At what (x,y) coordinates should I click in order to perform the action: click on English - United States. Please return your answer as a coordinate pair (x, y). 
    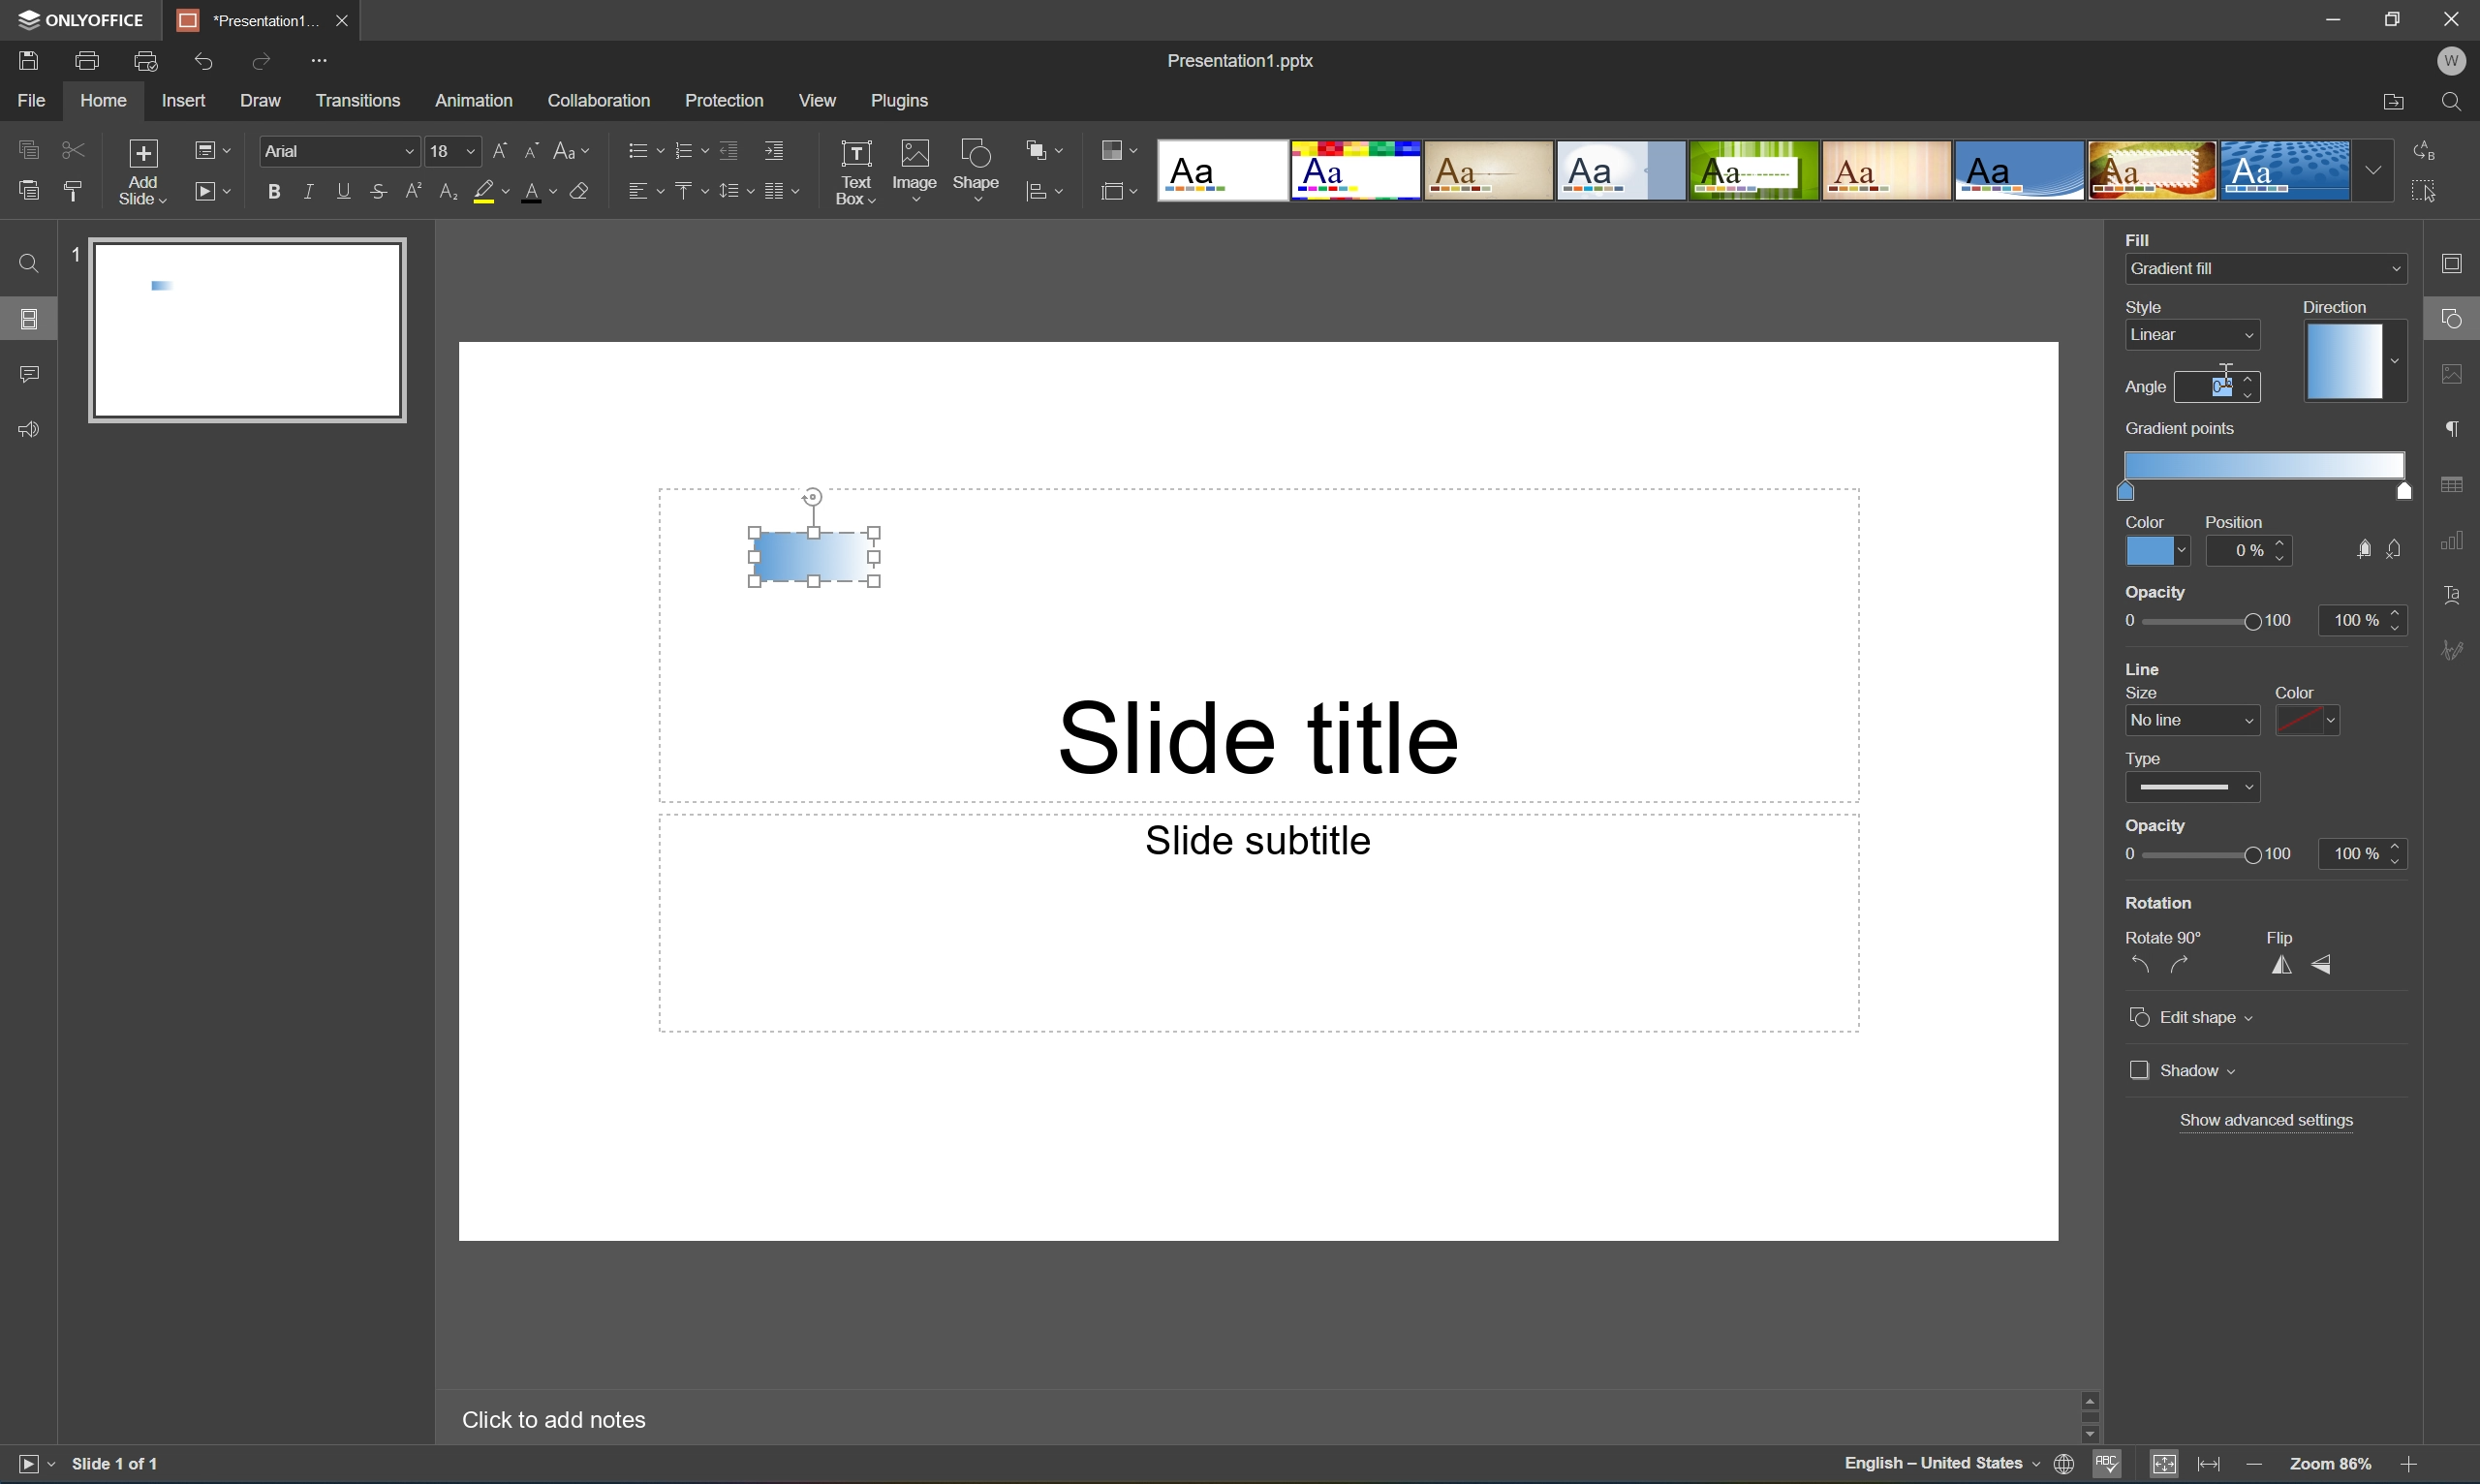
    Looking at the image, I should click on (1941, 1466).